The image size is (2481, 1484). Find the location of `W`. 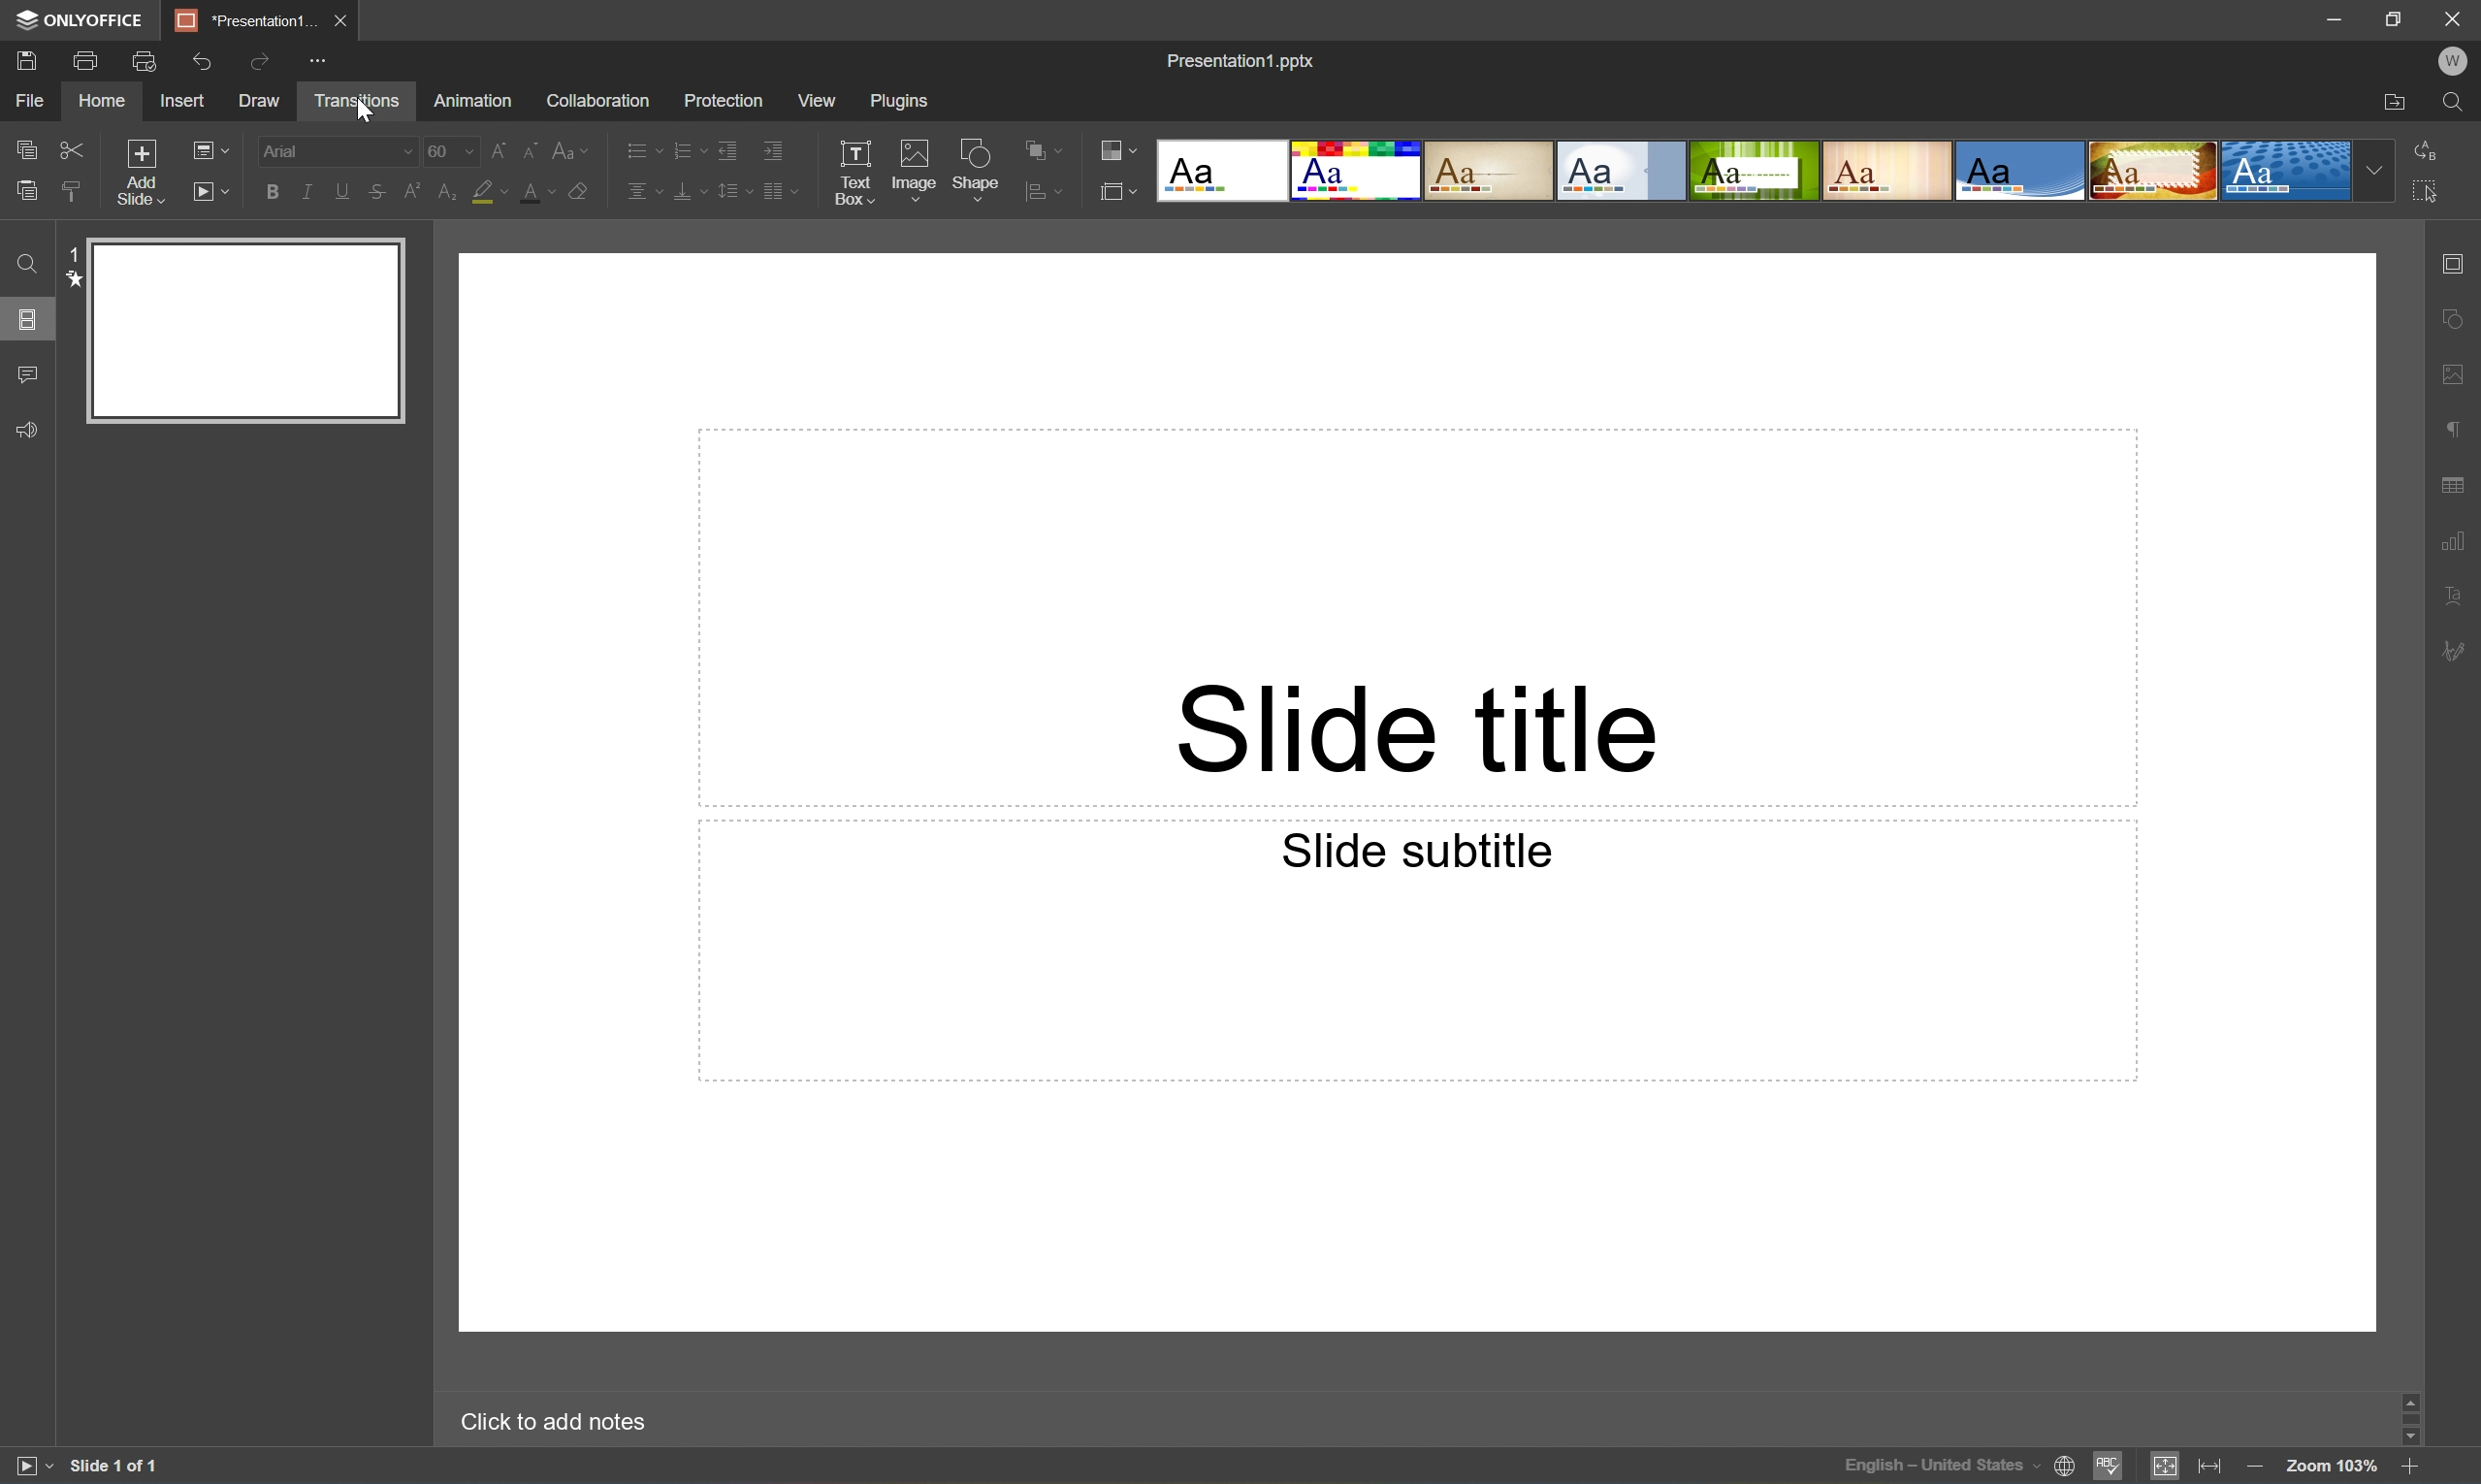

W is located at coordinates (2455, 60).